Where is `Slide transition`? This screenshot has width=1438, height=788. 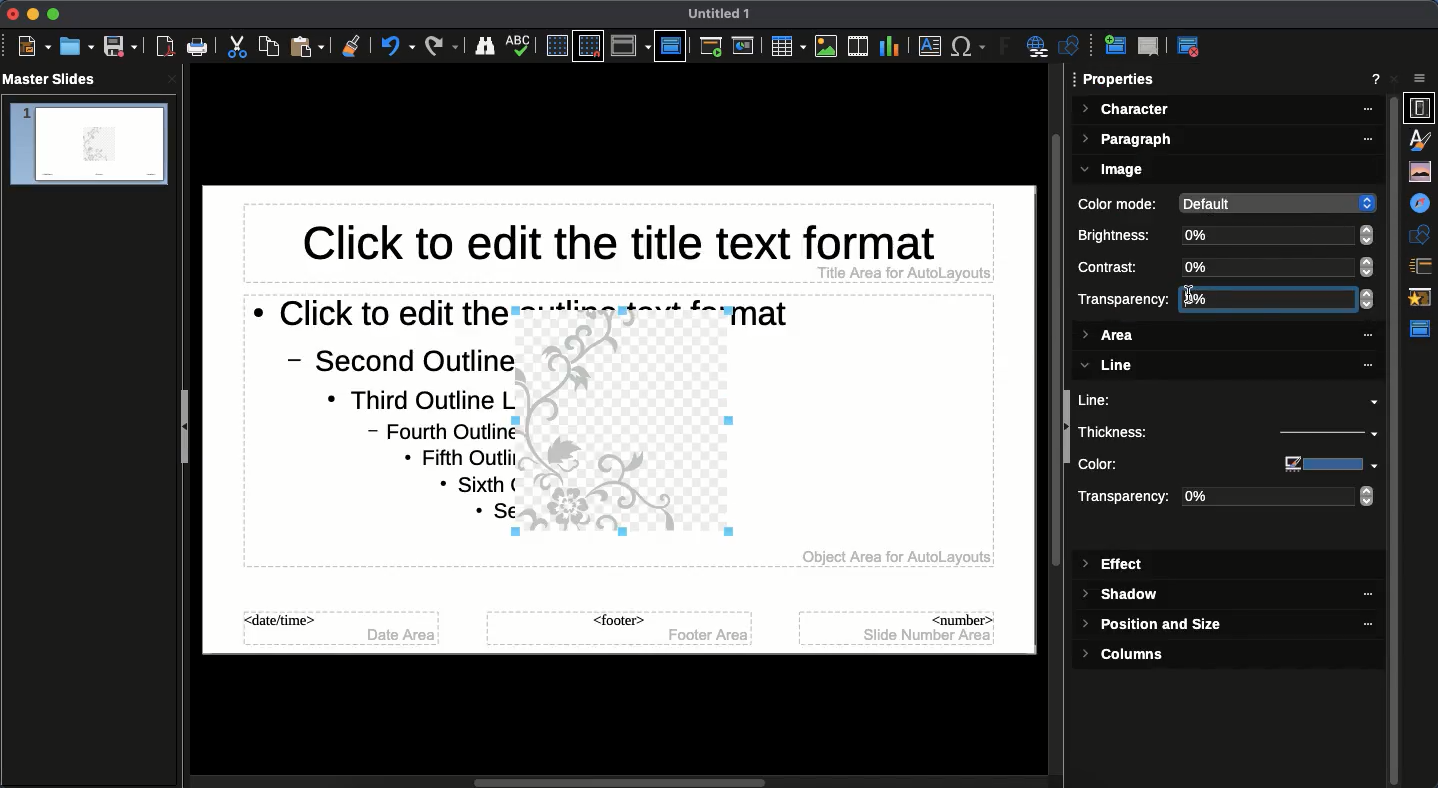
Slide transition is located at coordinates (1423, 266).